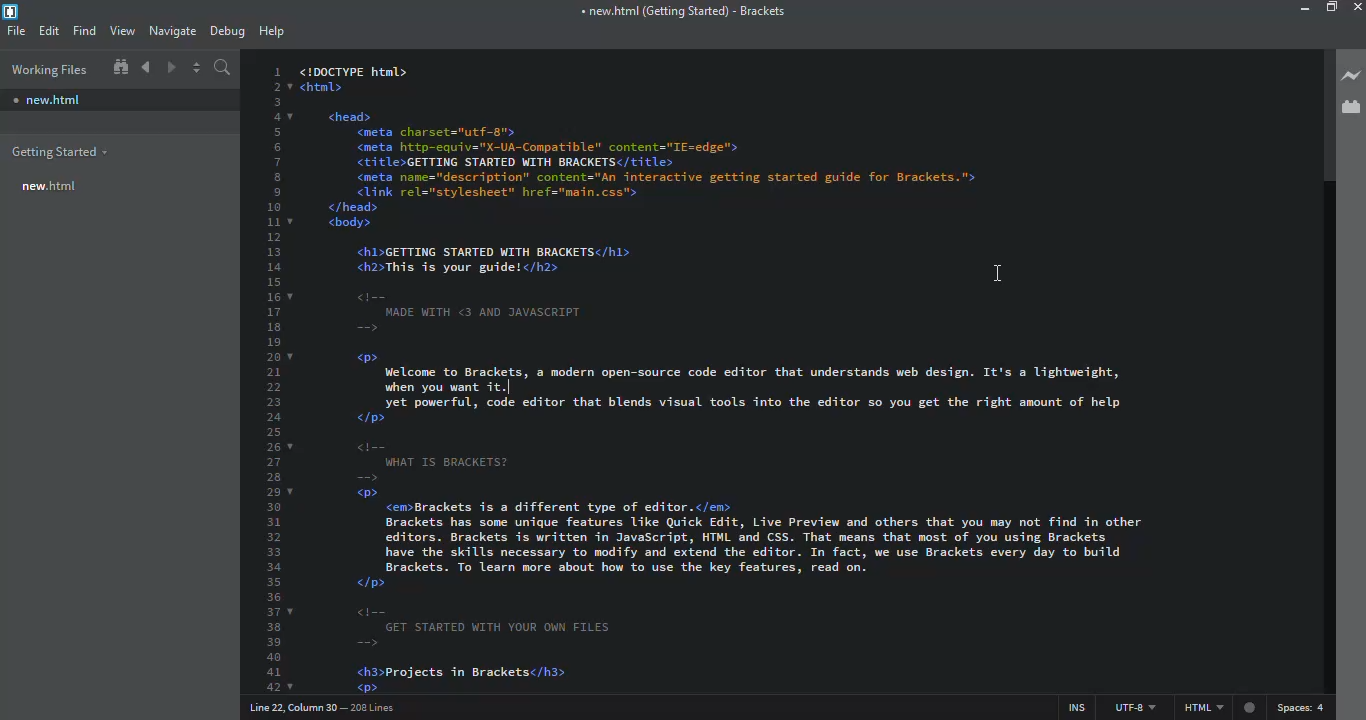 This screenshot has width=1366, height=720. I want to click on html, so click(1215, 708).